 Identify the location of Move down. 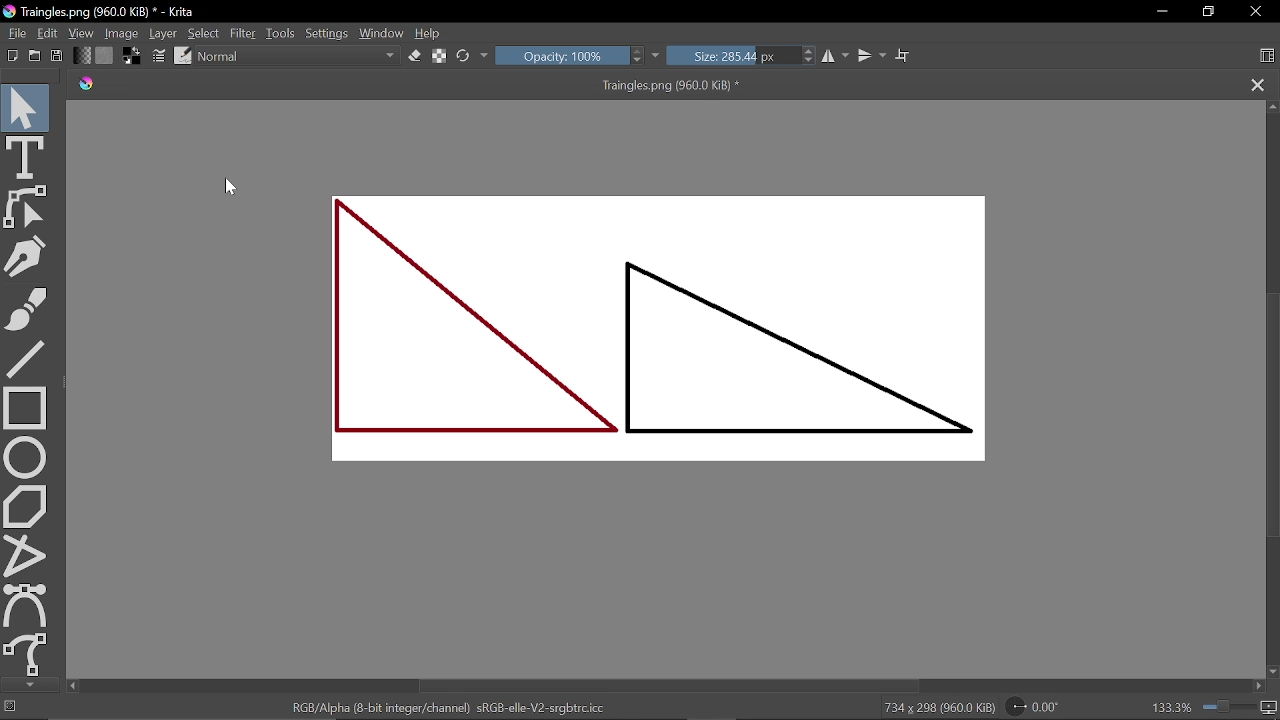
(30, 685).